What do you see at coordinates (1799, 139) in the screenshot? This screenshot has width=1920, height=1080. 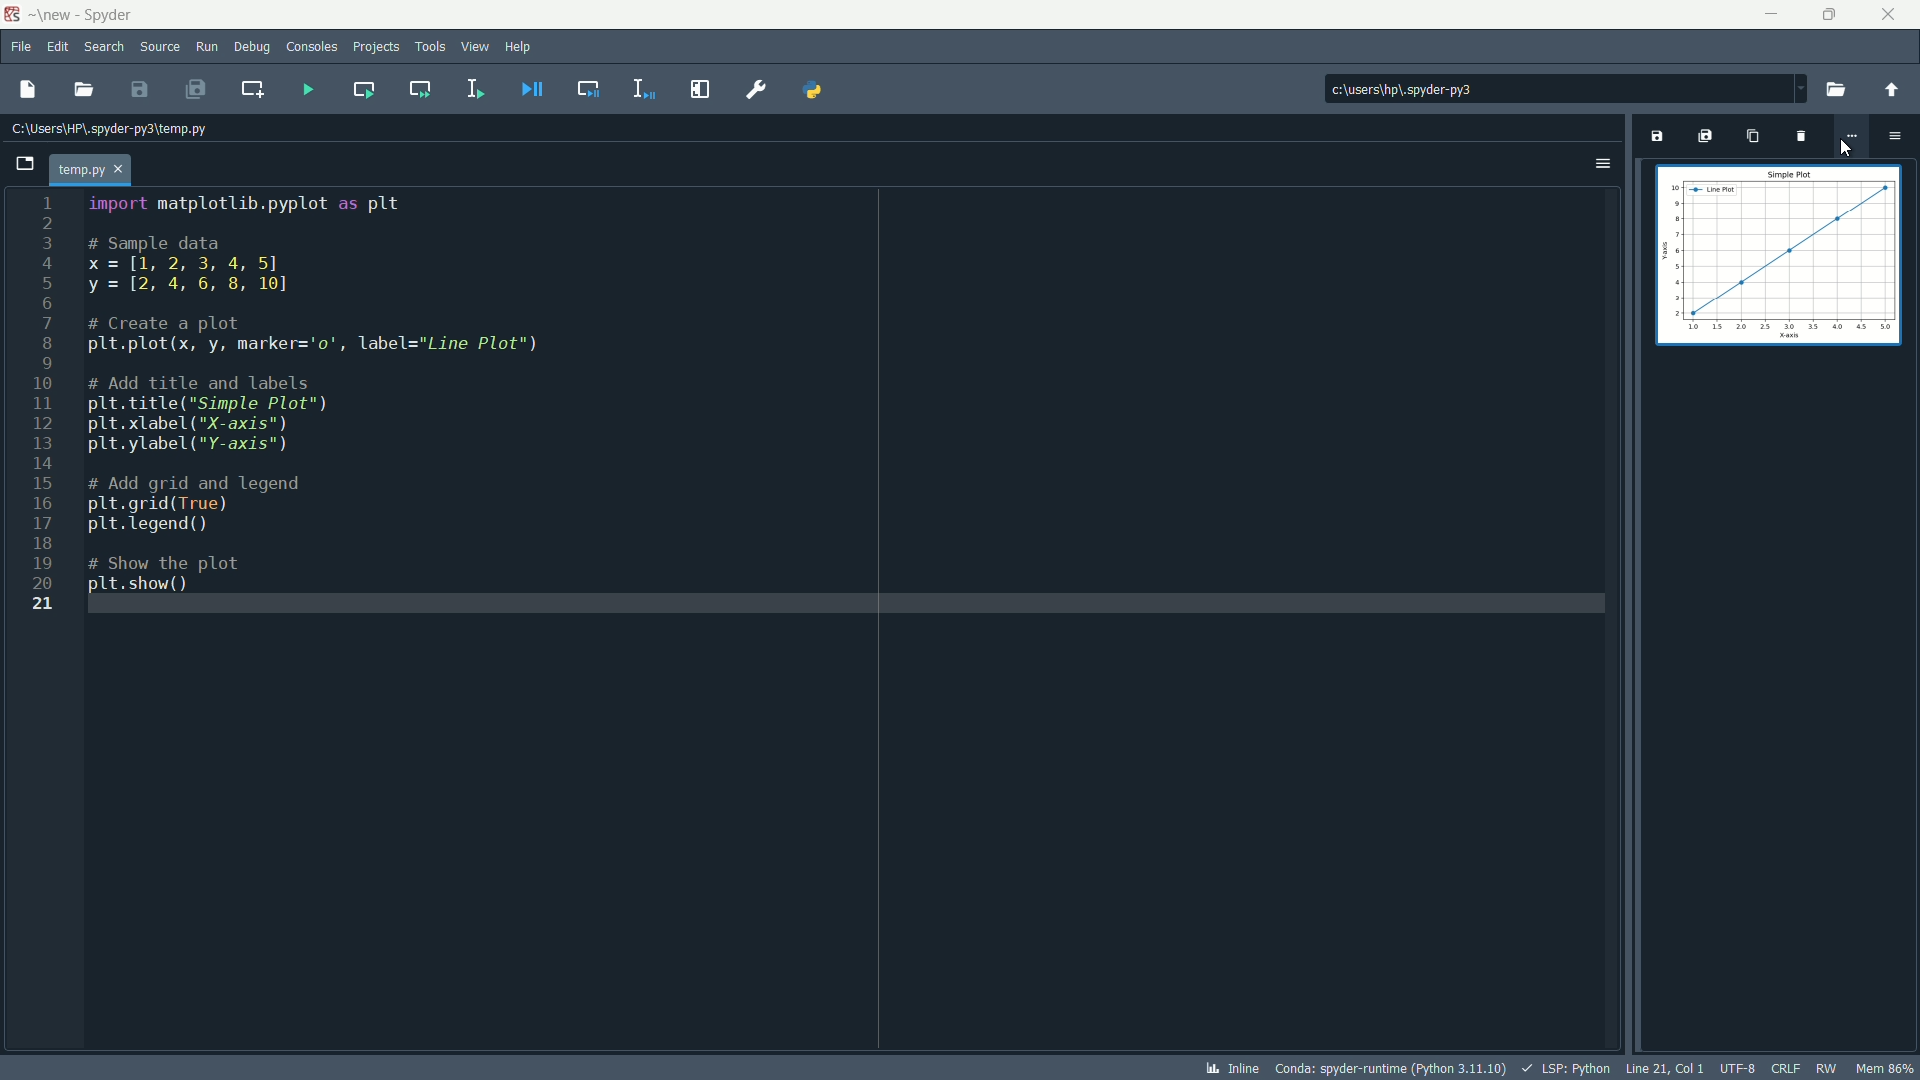 I see `remove plot` at bounding box center [1799, 139].